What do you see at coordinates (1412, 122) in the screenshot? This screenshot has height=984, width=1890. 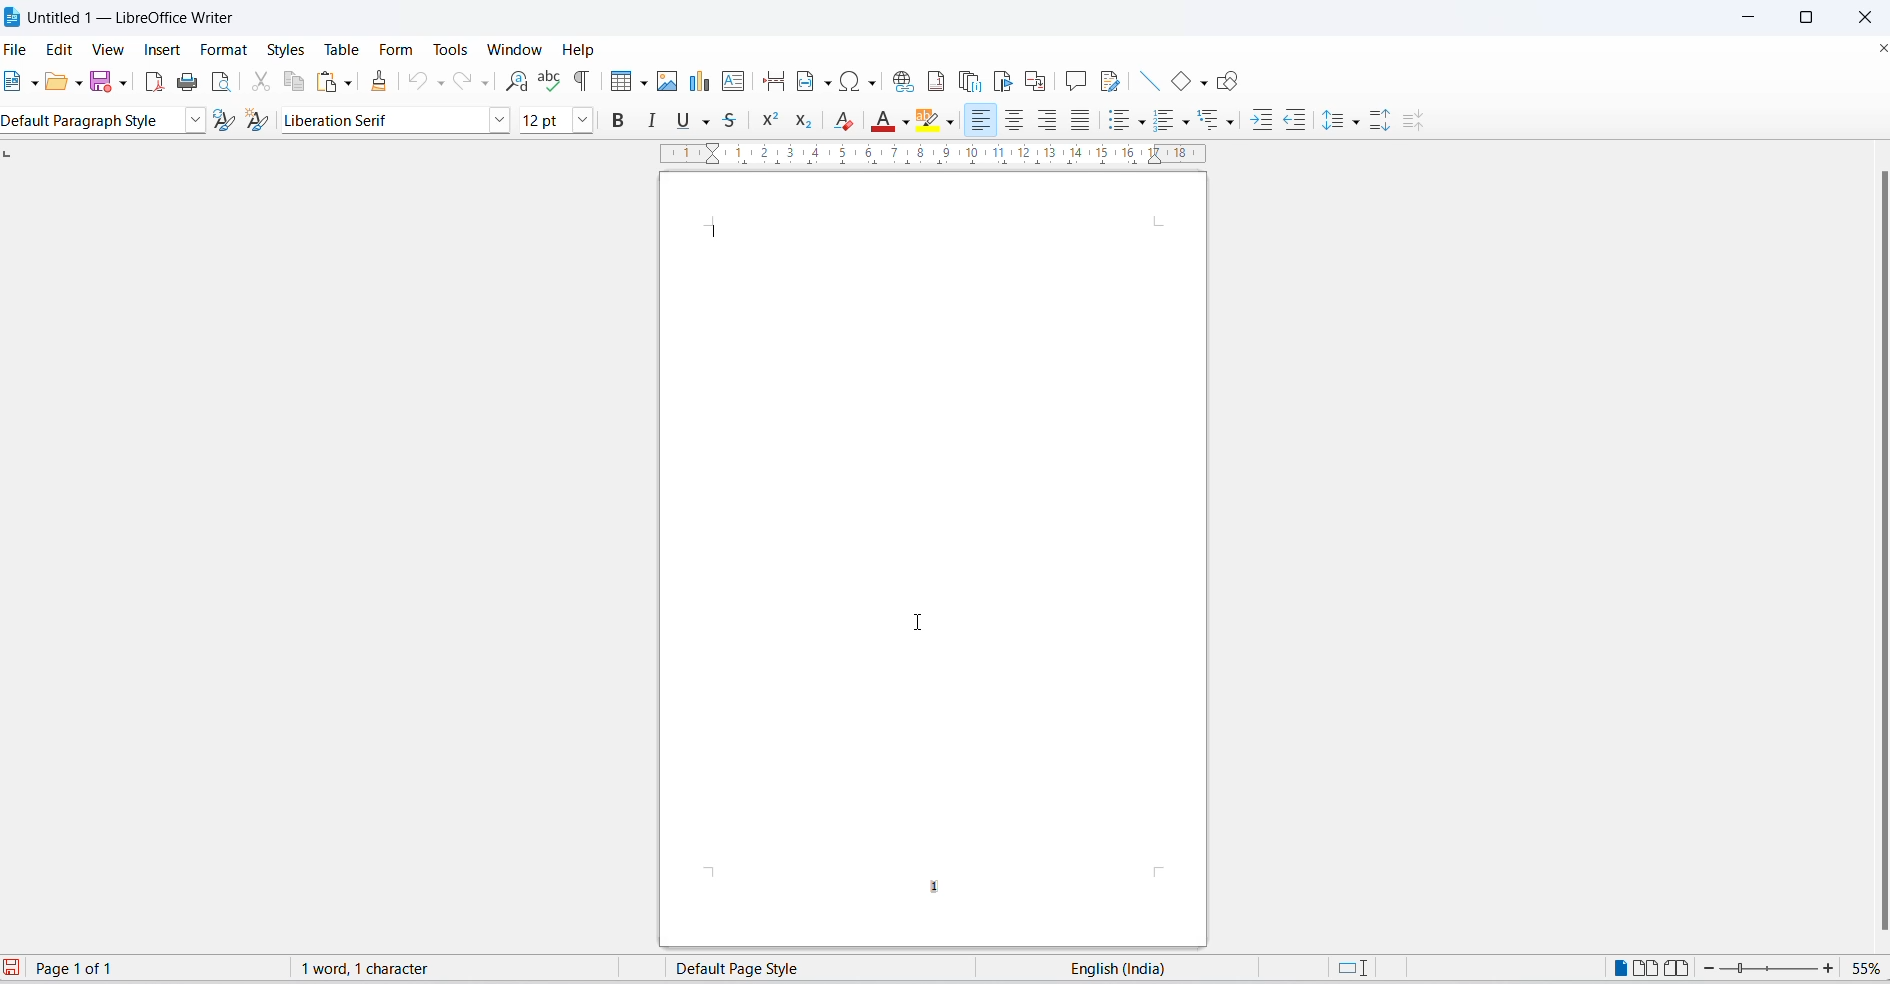 I see `decrease paragraph spacing` at bounding box center [1412, 122].